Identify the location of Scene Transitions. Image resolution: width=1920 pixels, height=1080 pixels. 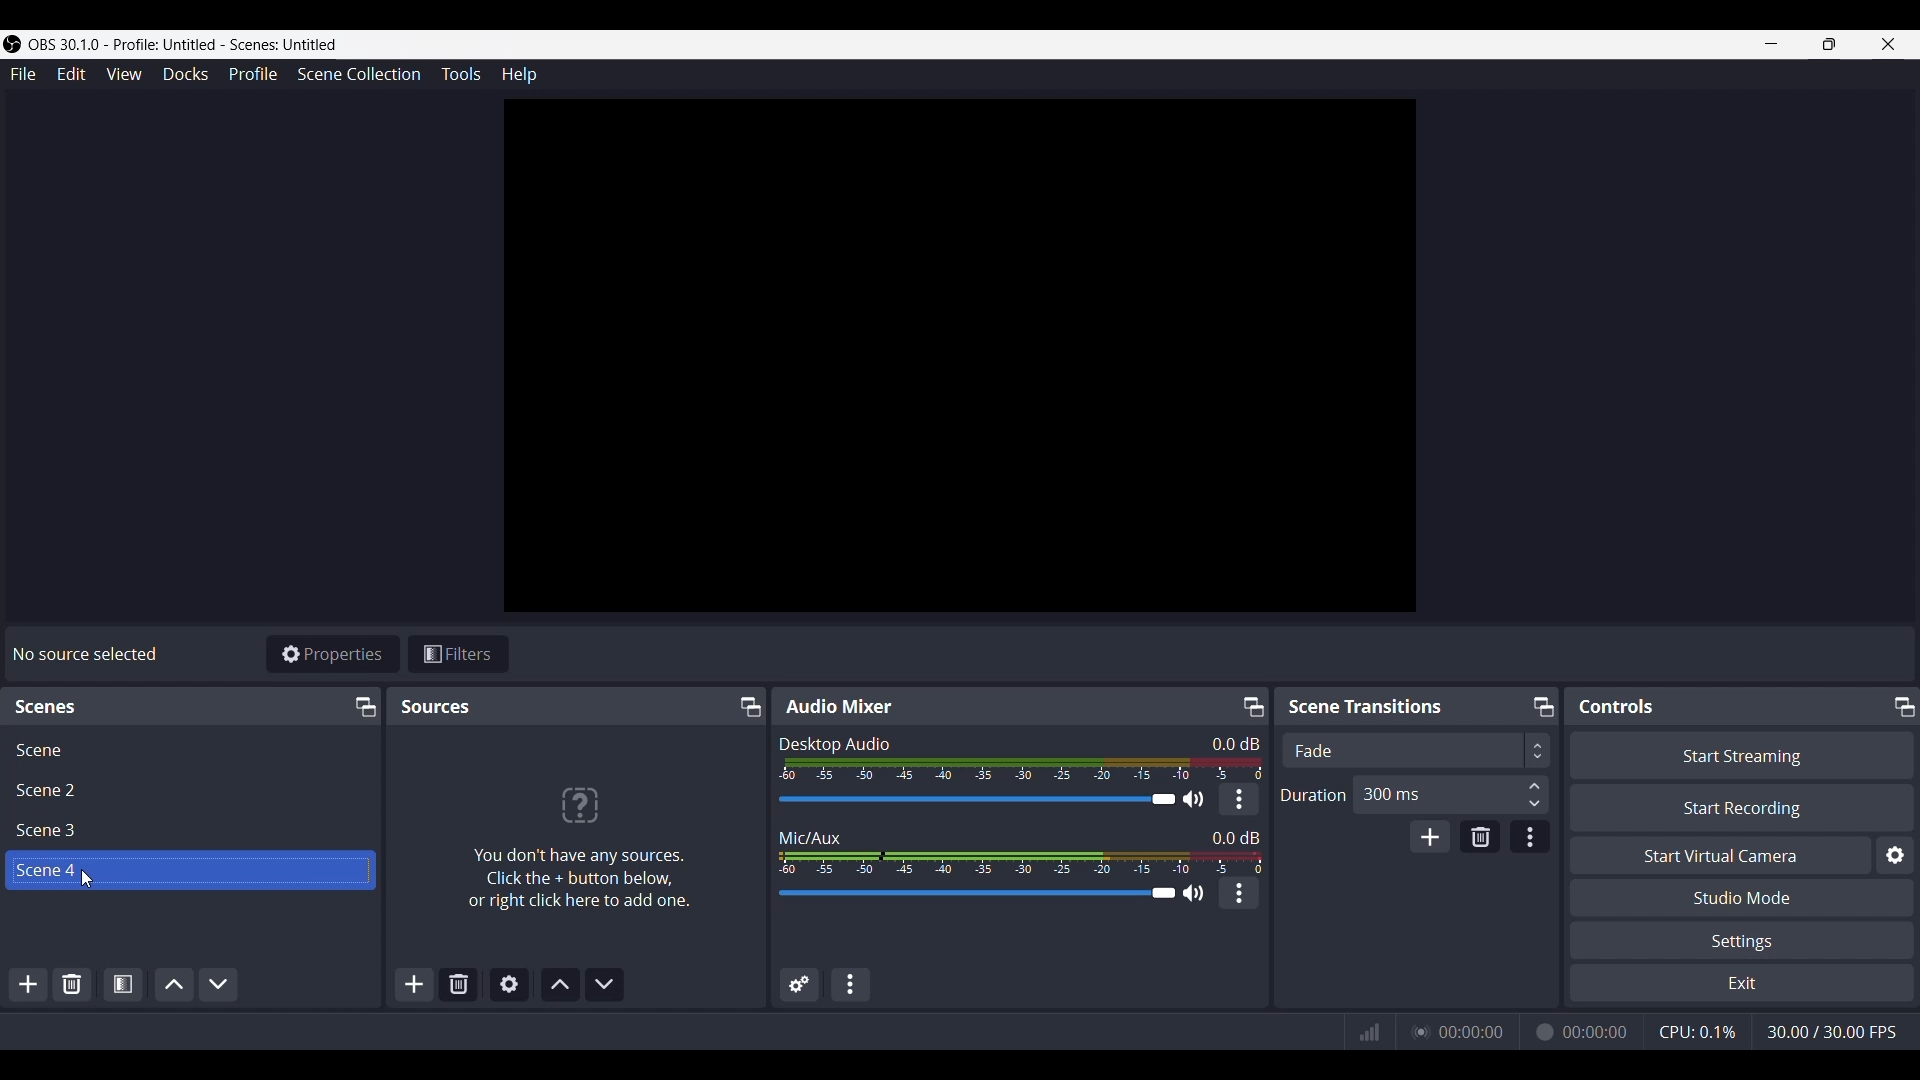
(1370, 706).